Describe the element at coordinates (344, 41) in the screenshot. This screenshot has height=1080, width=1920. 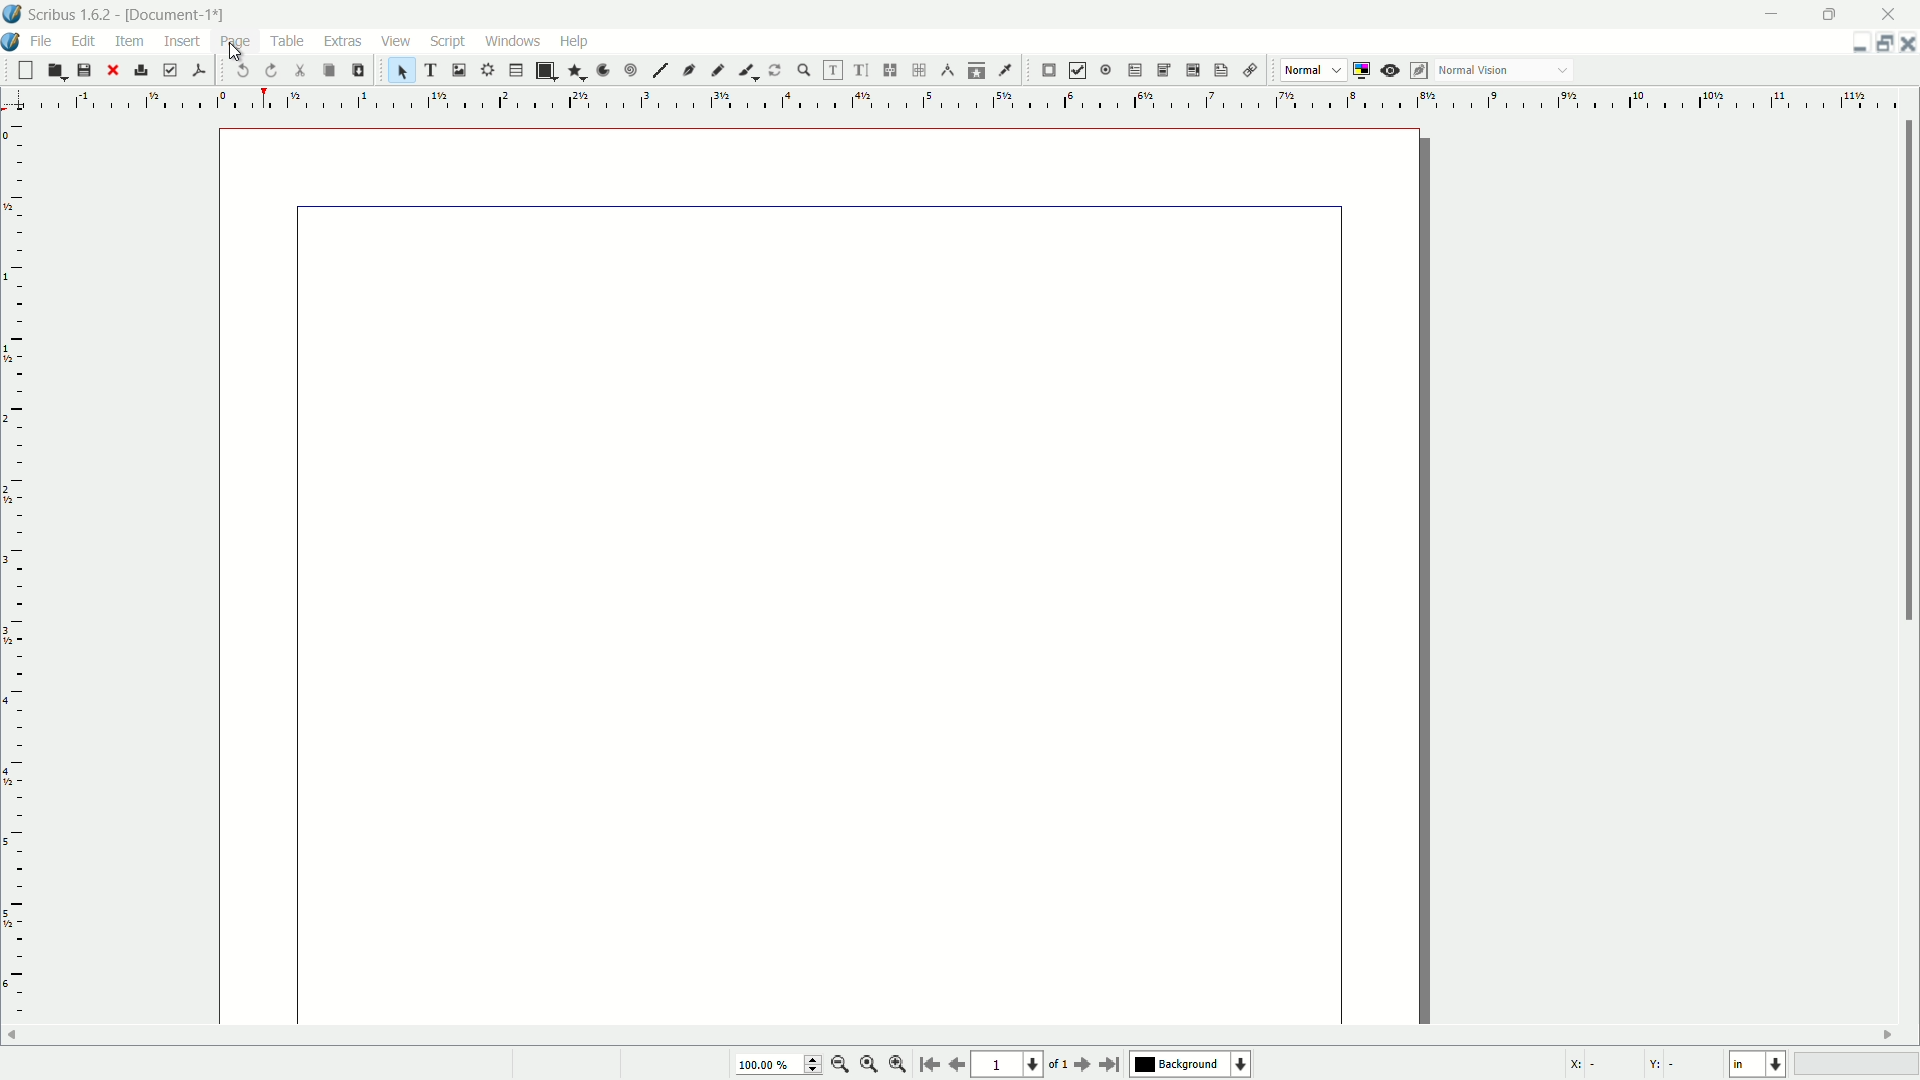
I see `extras menu` at that location.